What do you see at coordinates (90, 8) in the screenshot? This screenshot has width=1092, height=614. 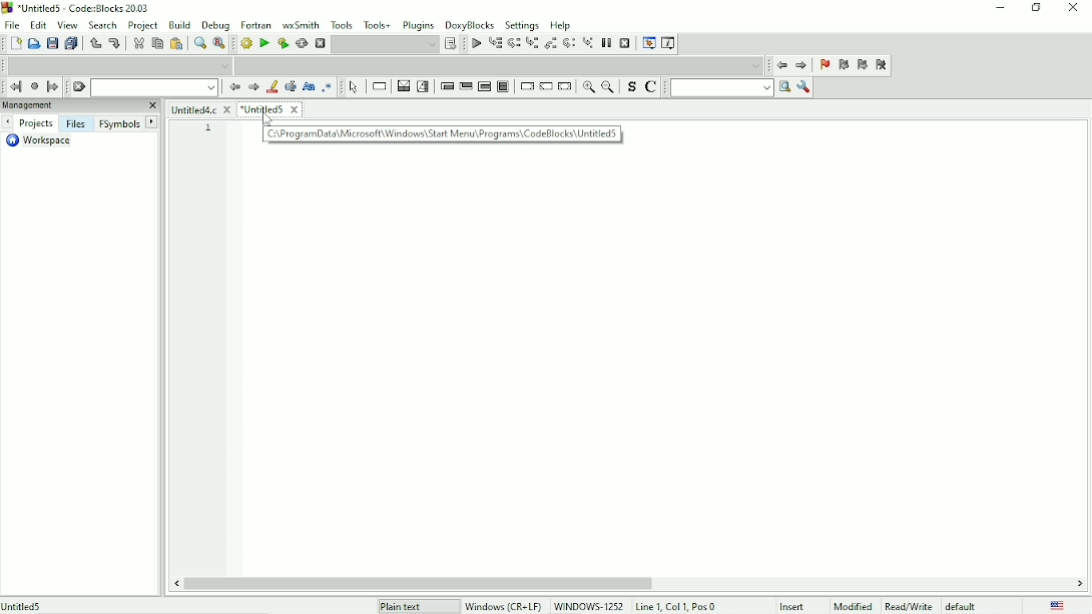 I see `Title` at bounding box center [90, 8].